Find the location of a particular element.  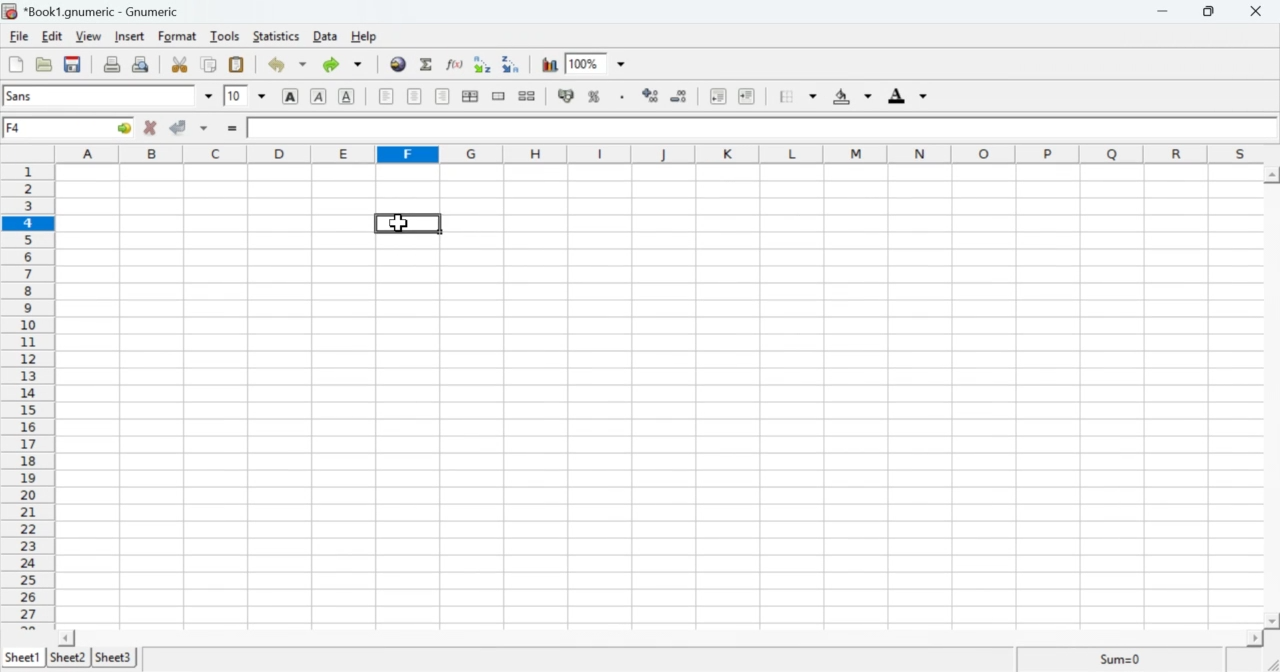

Sort in ascending is located at coordinates (480, 63).